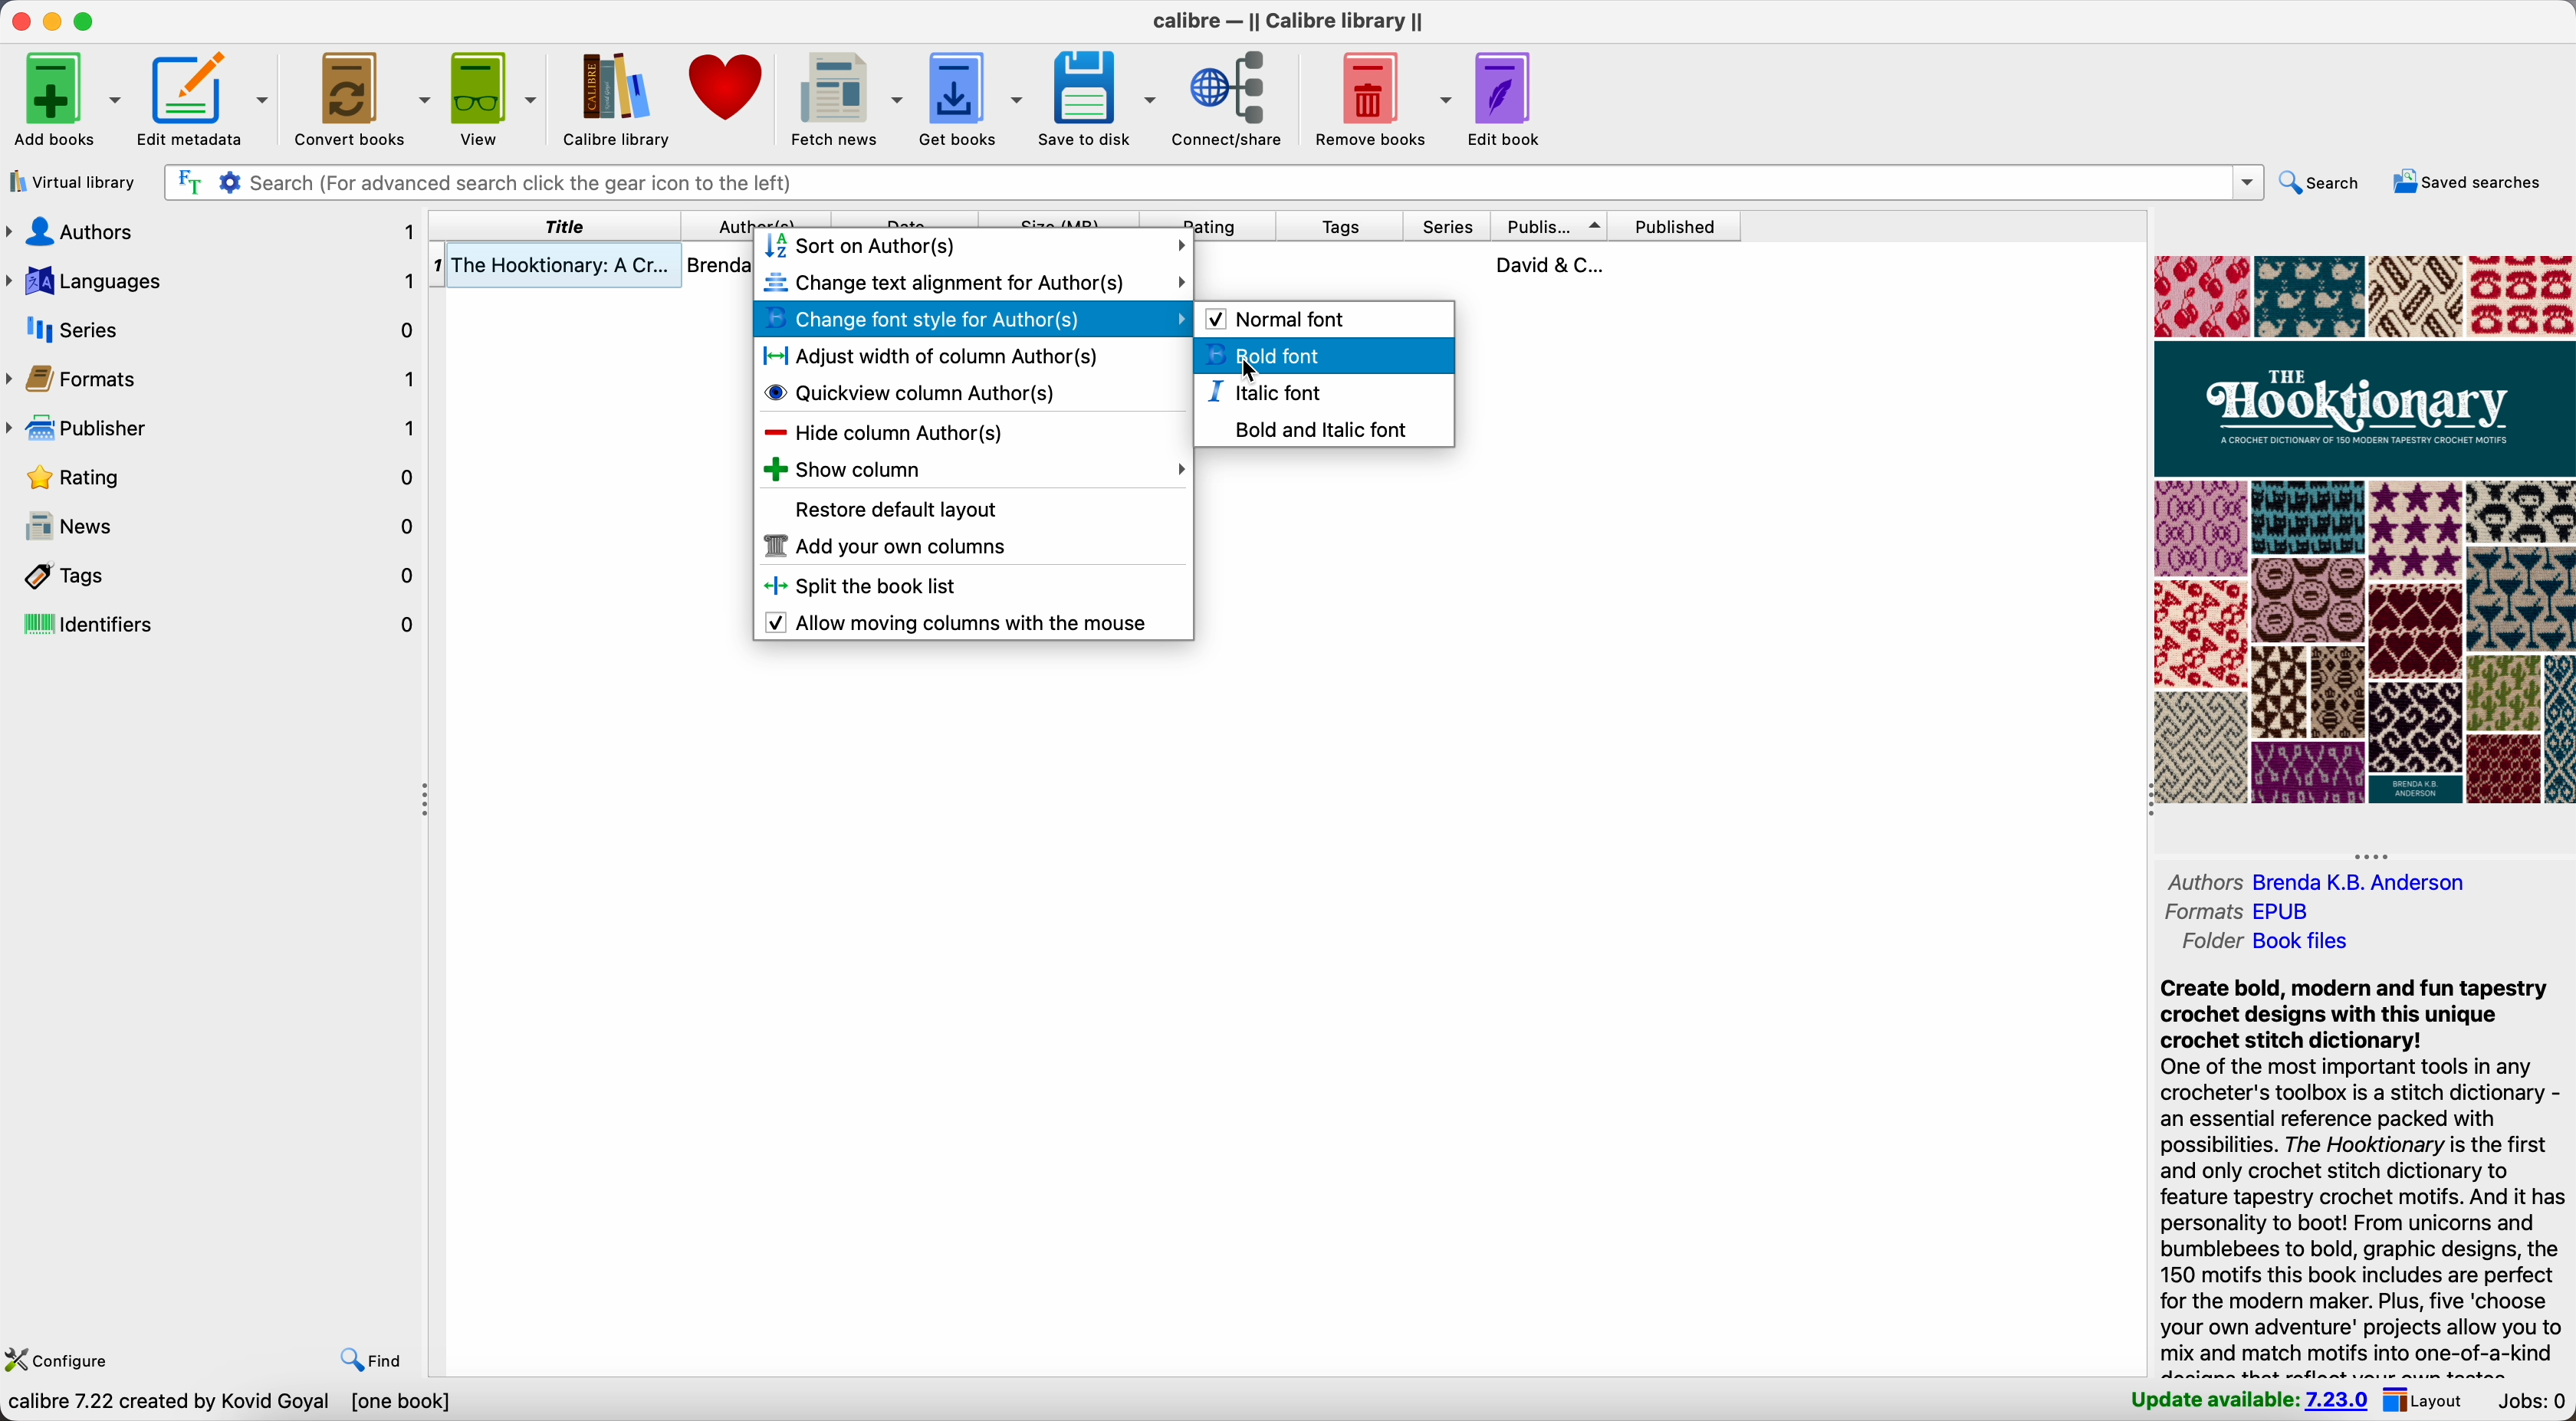  Describe the element at coordinates (57, 23) in the screenshot. I see `minimize` at that location.